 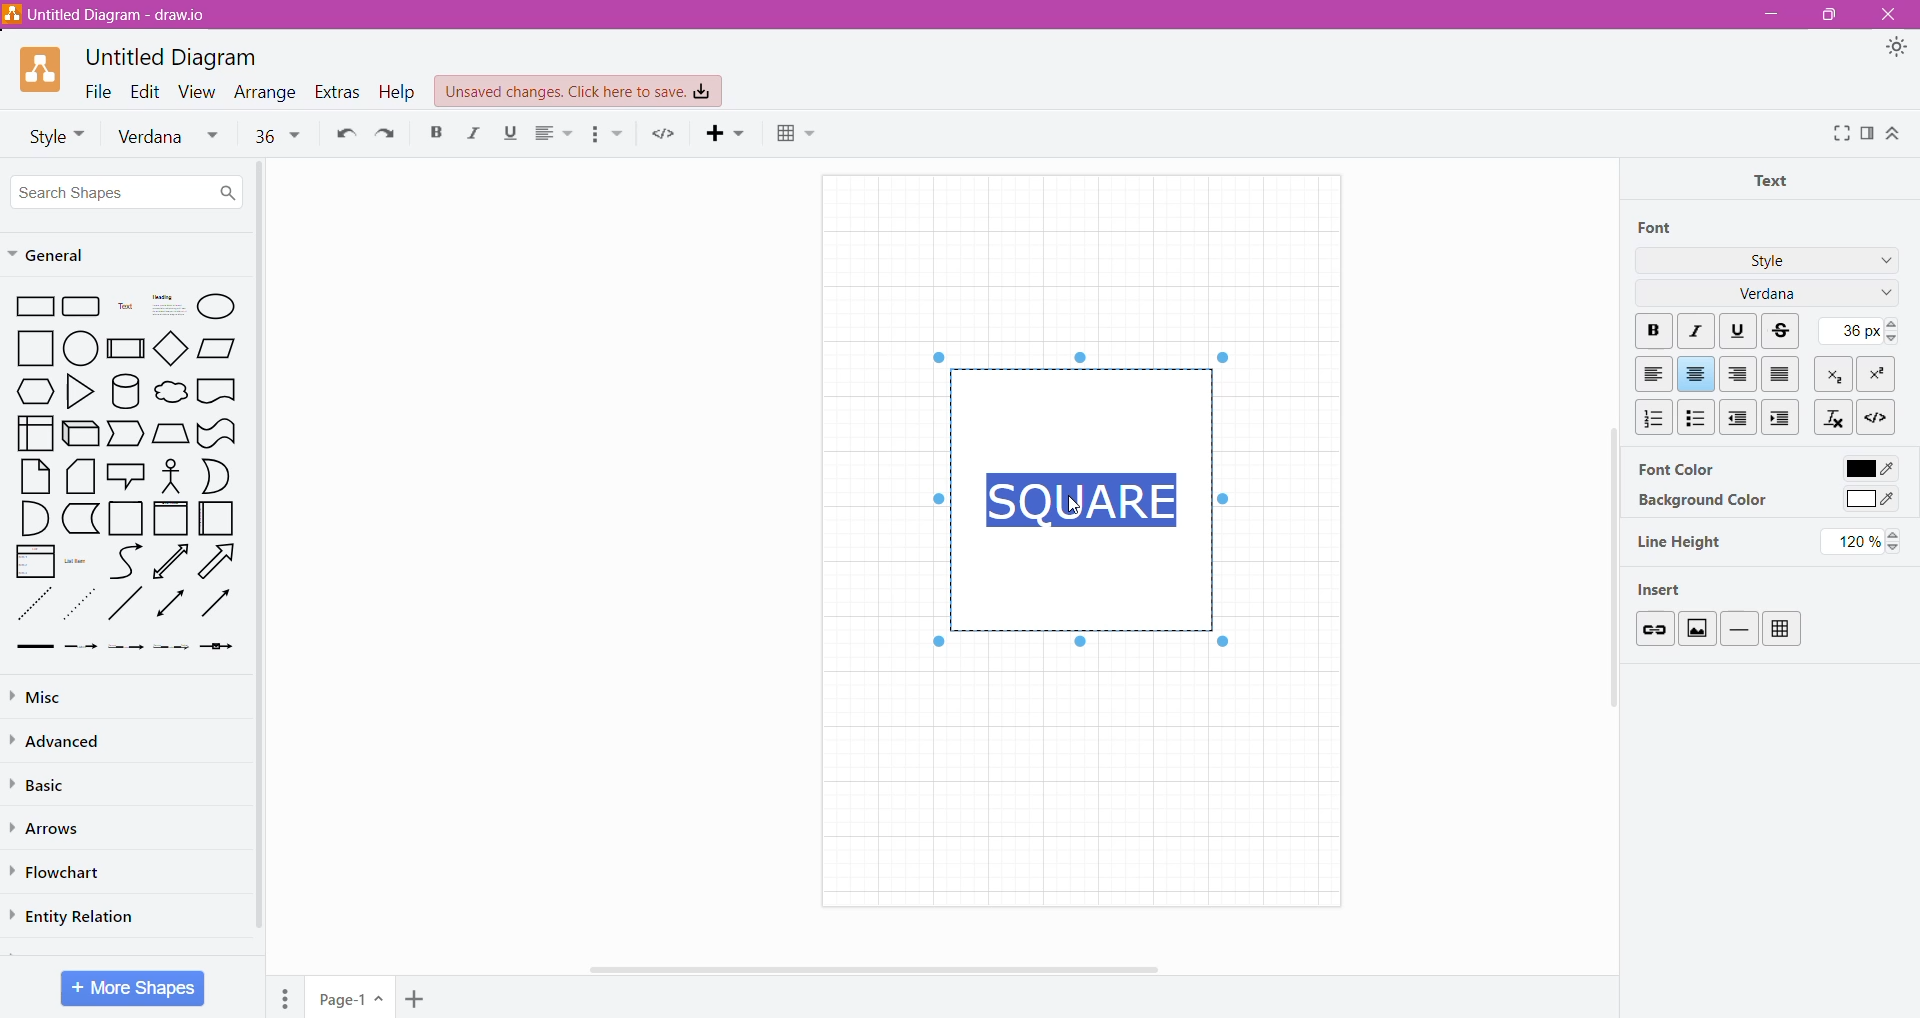 What do you see at coordinates (342, 132) in the screenshot?
I see `Undo` at bounding box center [342, 132].